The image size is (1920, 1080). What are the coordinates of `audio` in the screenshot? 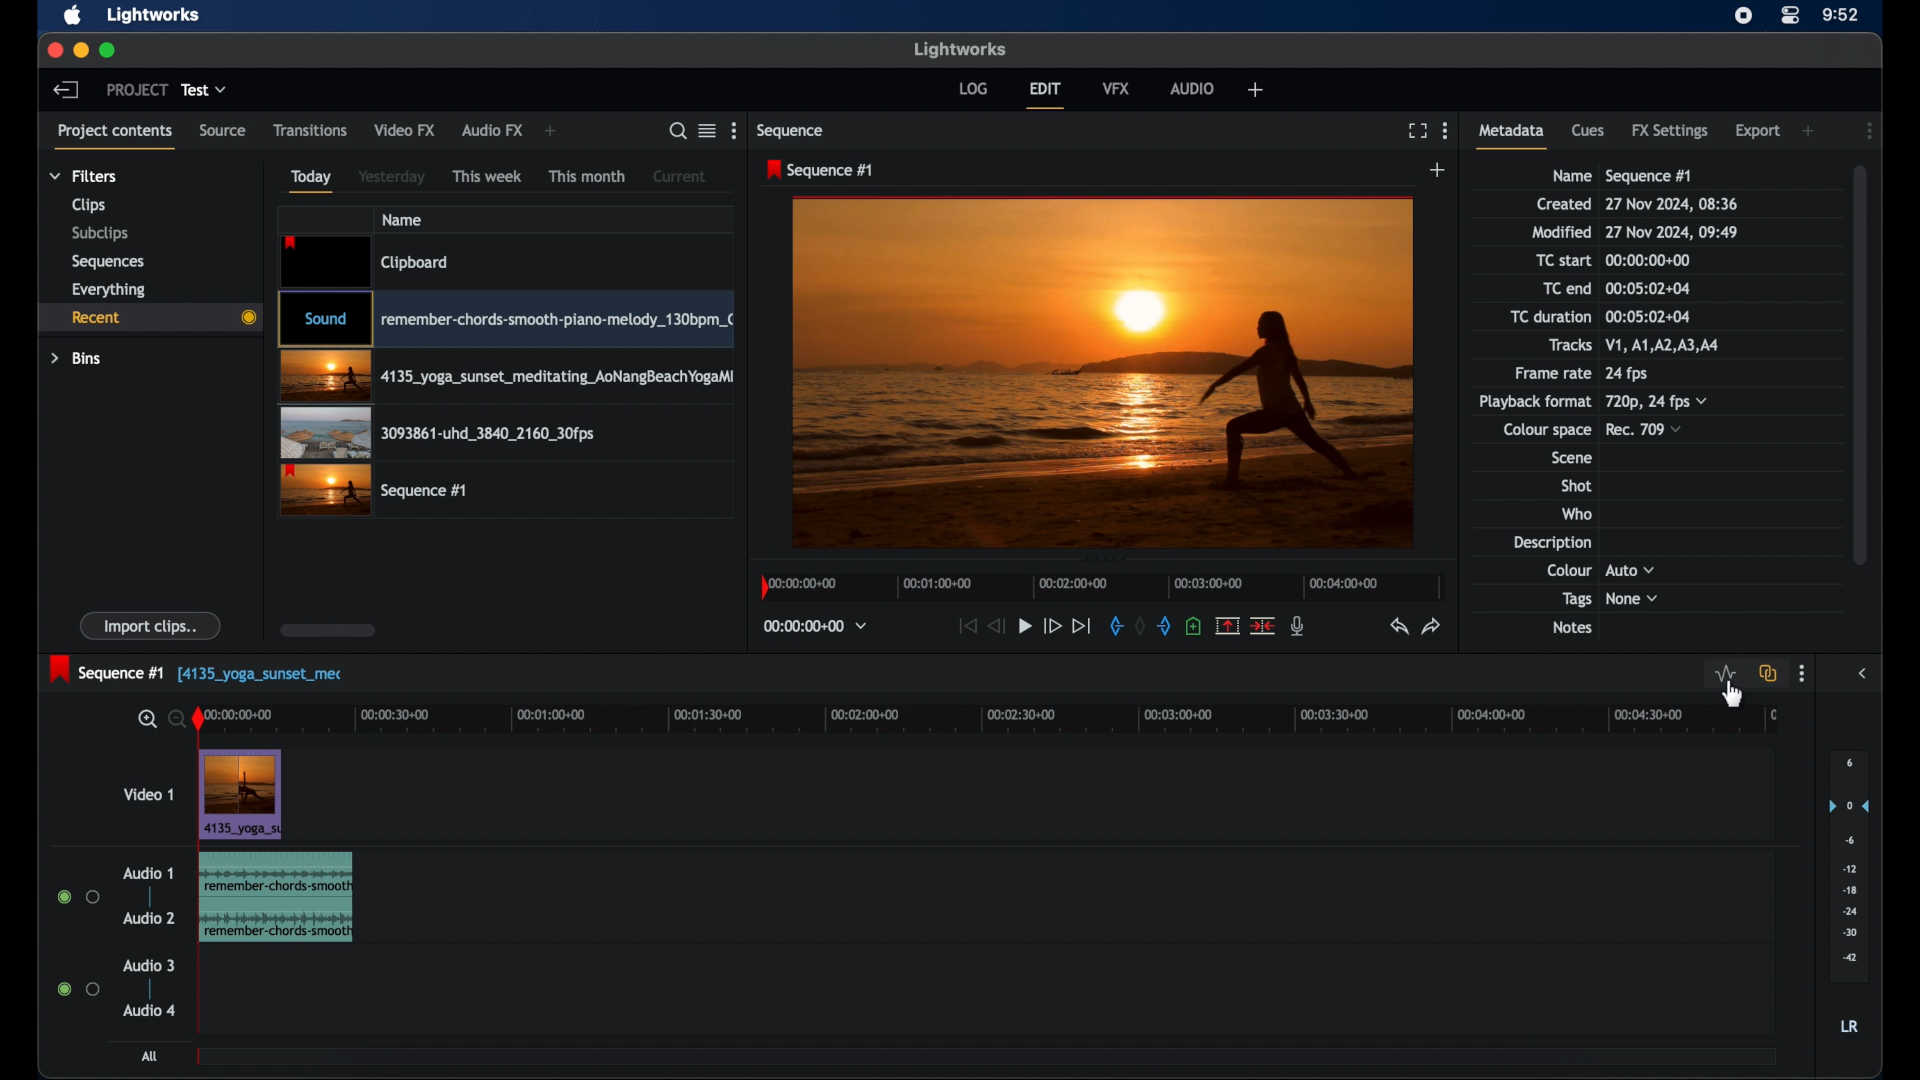 It's located at (1193, 88).